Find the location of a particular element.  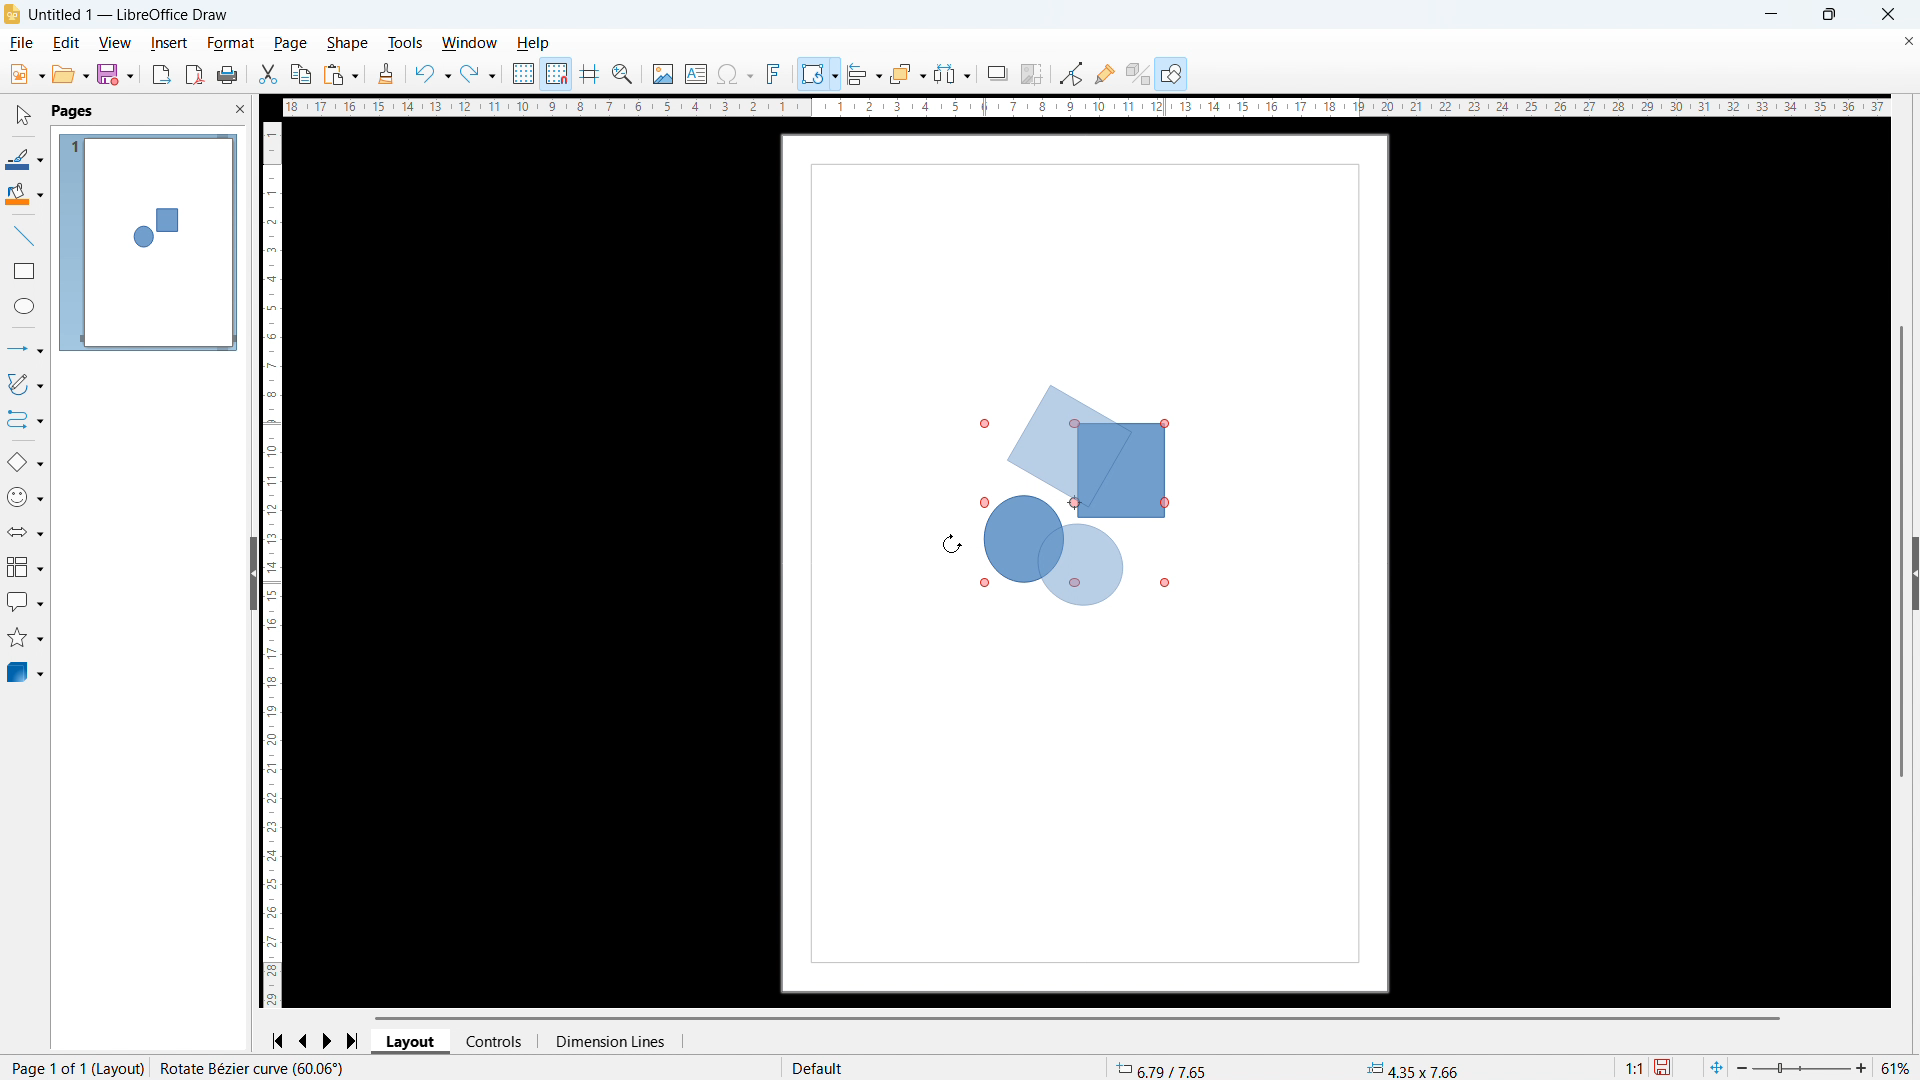

Format  is located at coordinates (232, 43).